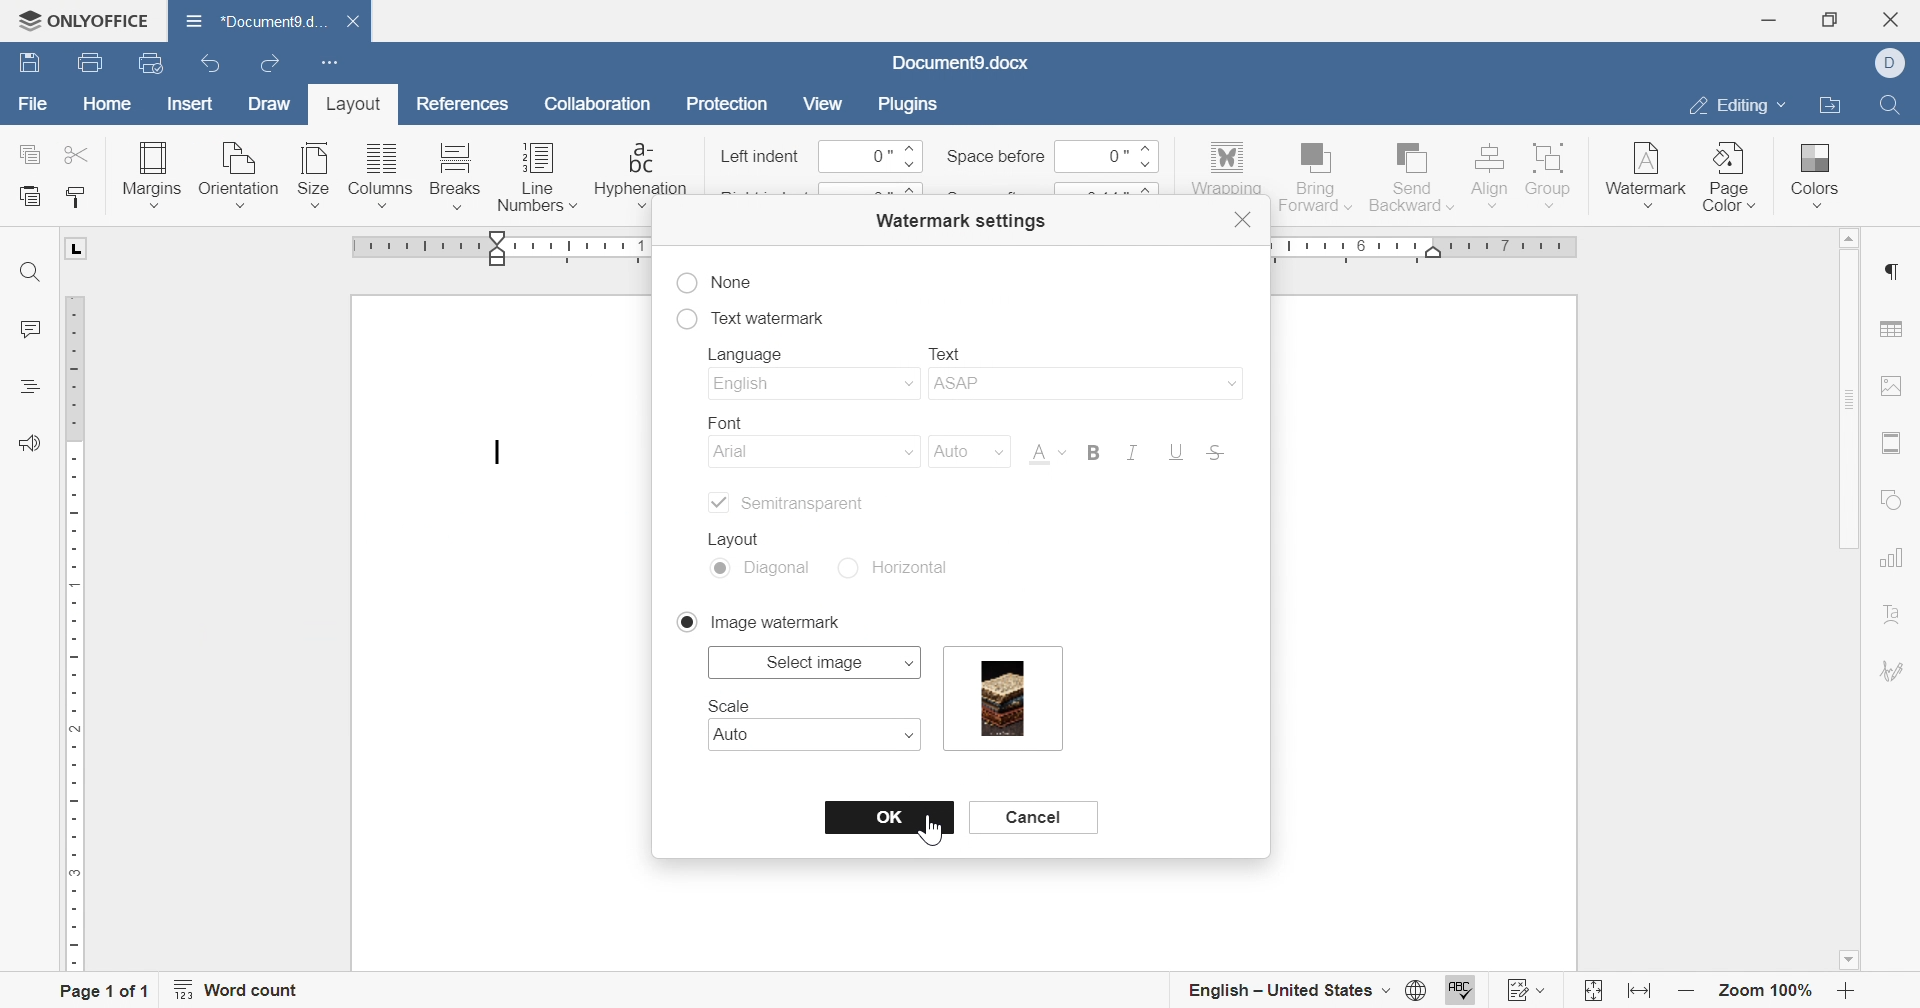  Describe the element at coordinates (29, 444) in the screenshot. I see `feedback and support` at that location.